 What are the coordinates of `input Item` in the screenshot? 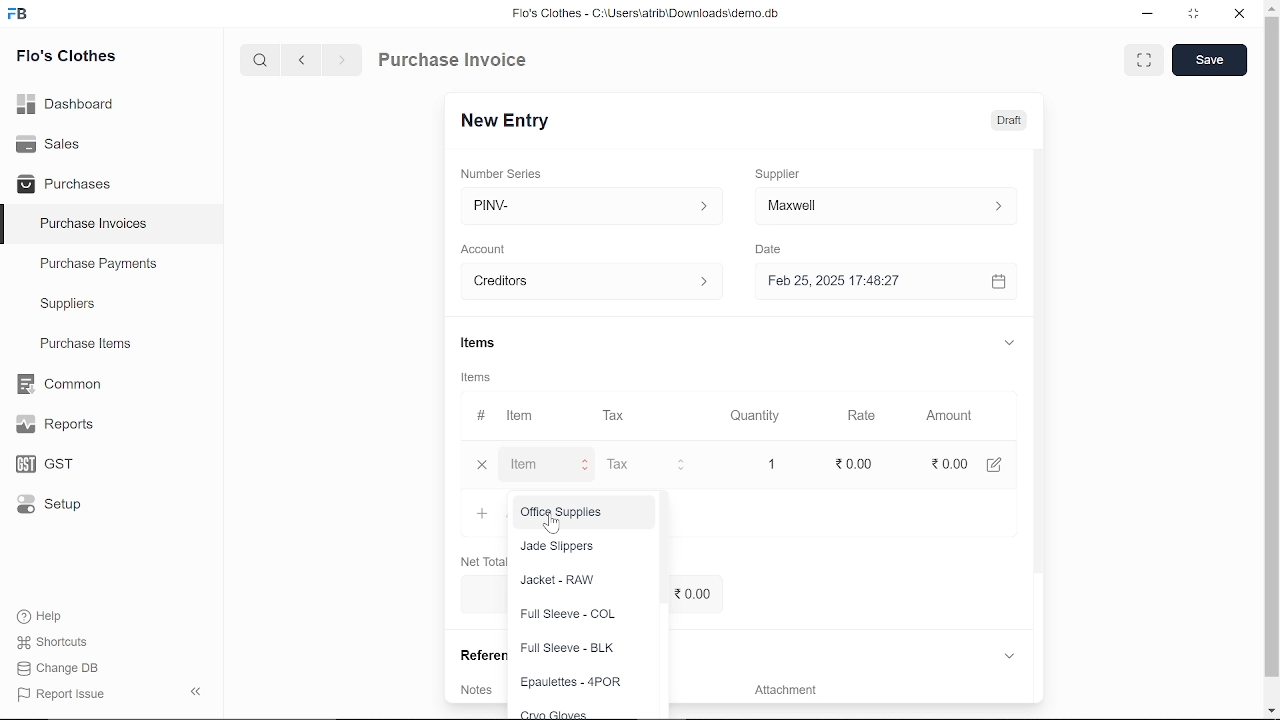 It's located at (550, 464).